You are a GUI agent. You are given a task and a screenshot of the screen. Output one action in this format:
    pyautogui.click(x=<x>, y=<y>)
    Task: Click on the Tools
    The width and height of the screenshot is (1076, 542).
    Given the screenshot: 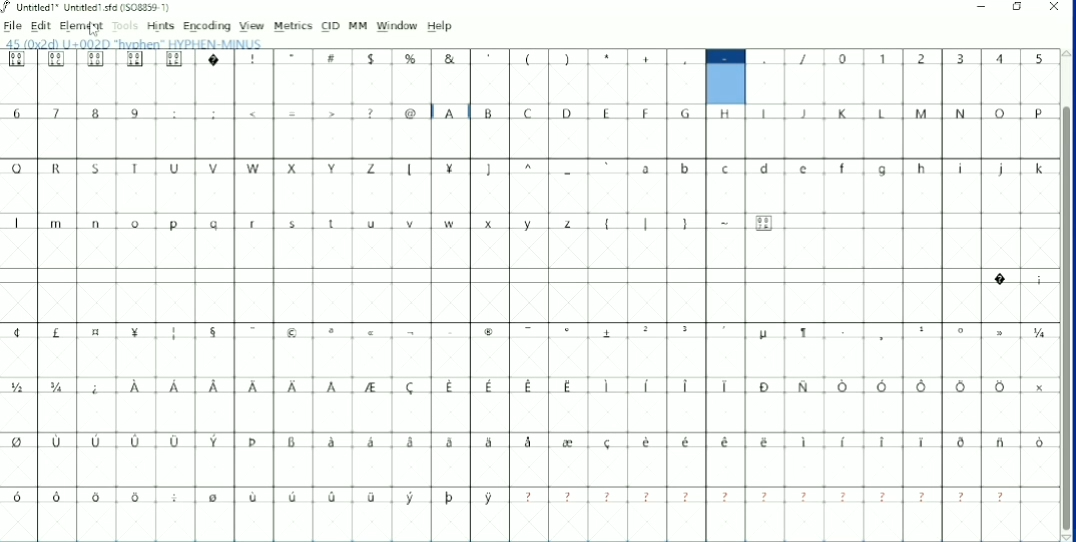 What is the action you would take?
    pyautogui.click(x=125, y=27)
    